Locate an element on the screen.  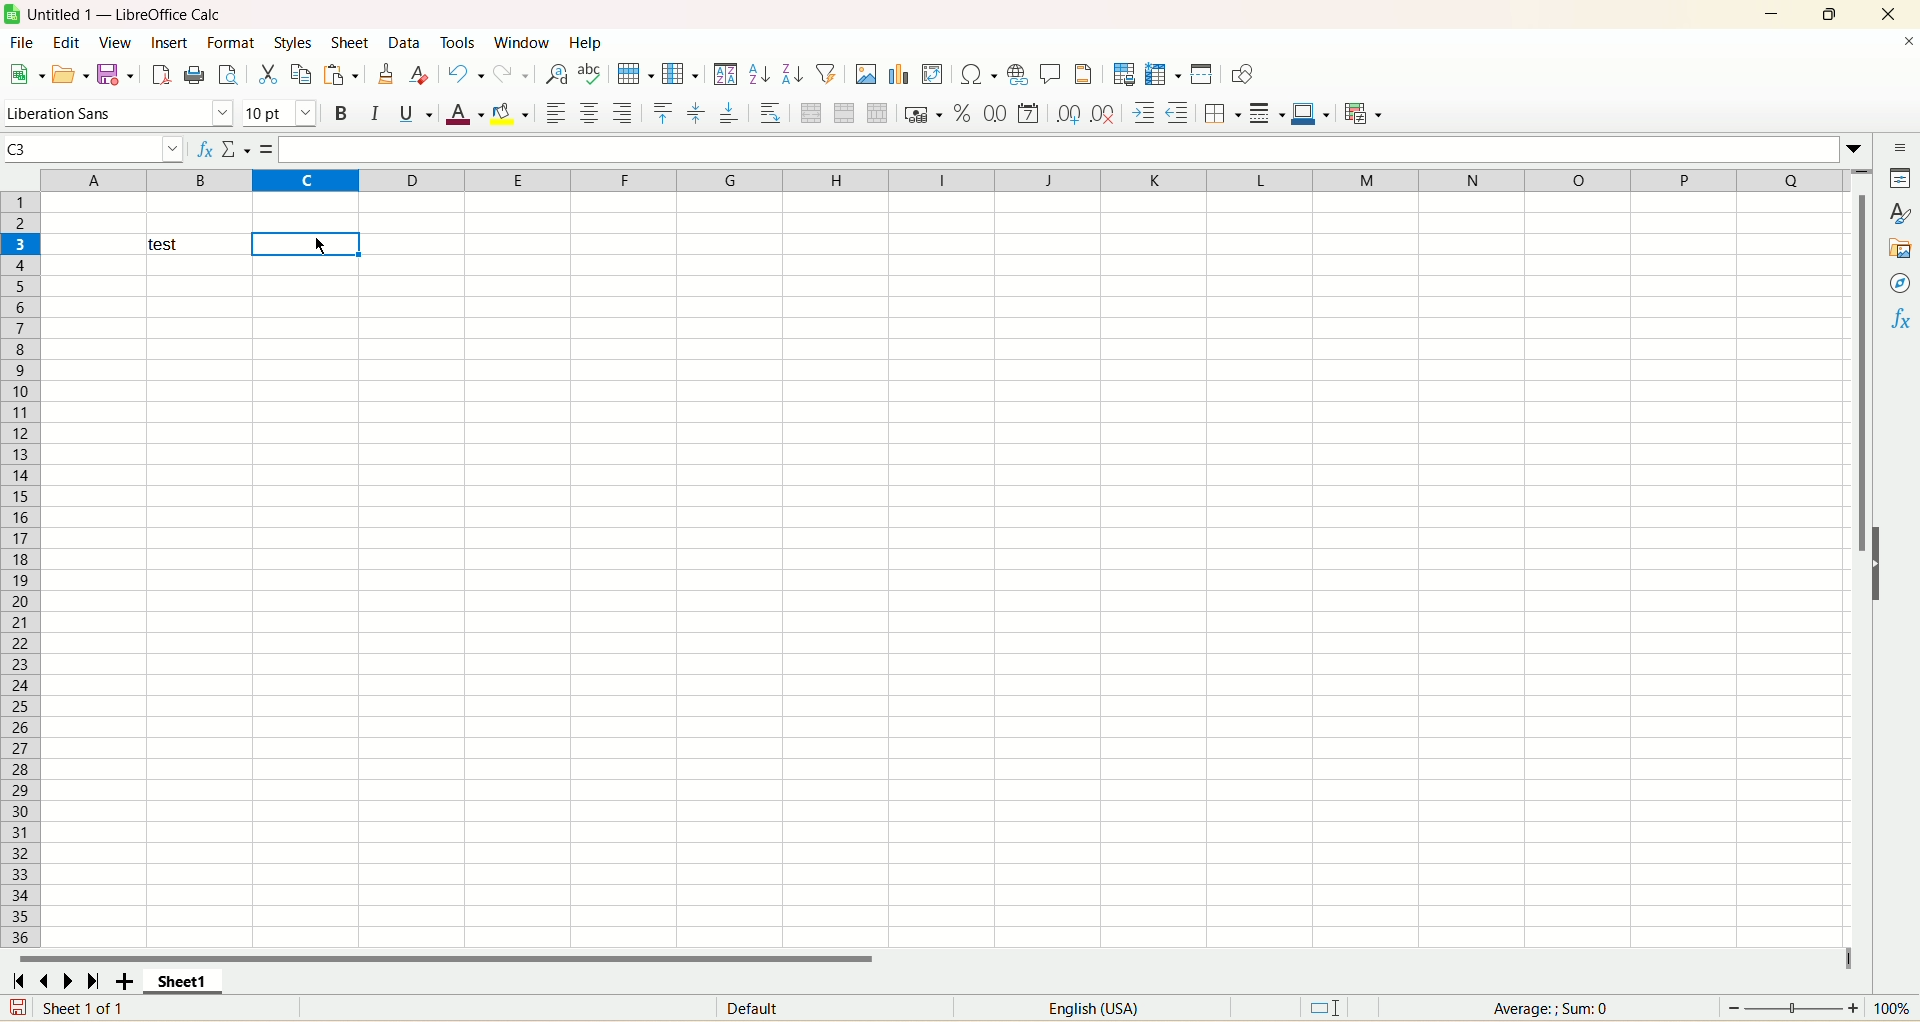
column is located at coordinates (680, 73).